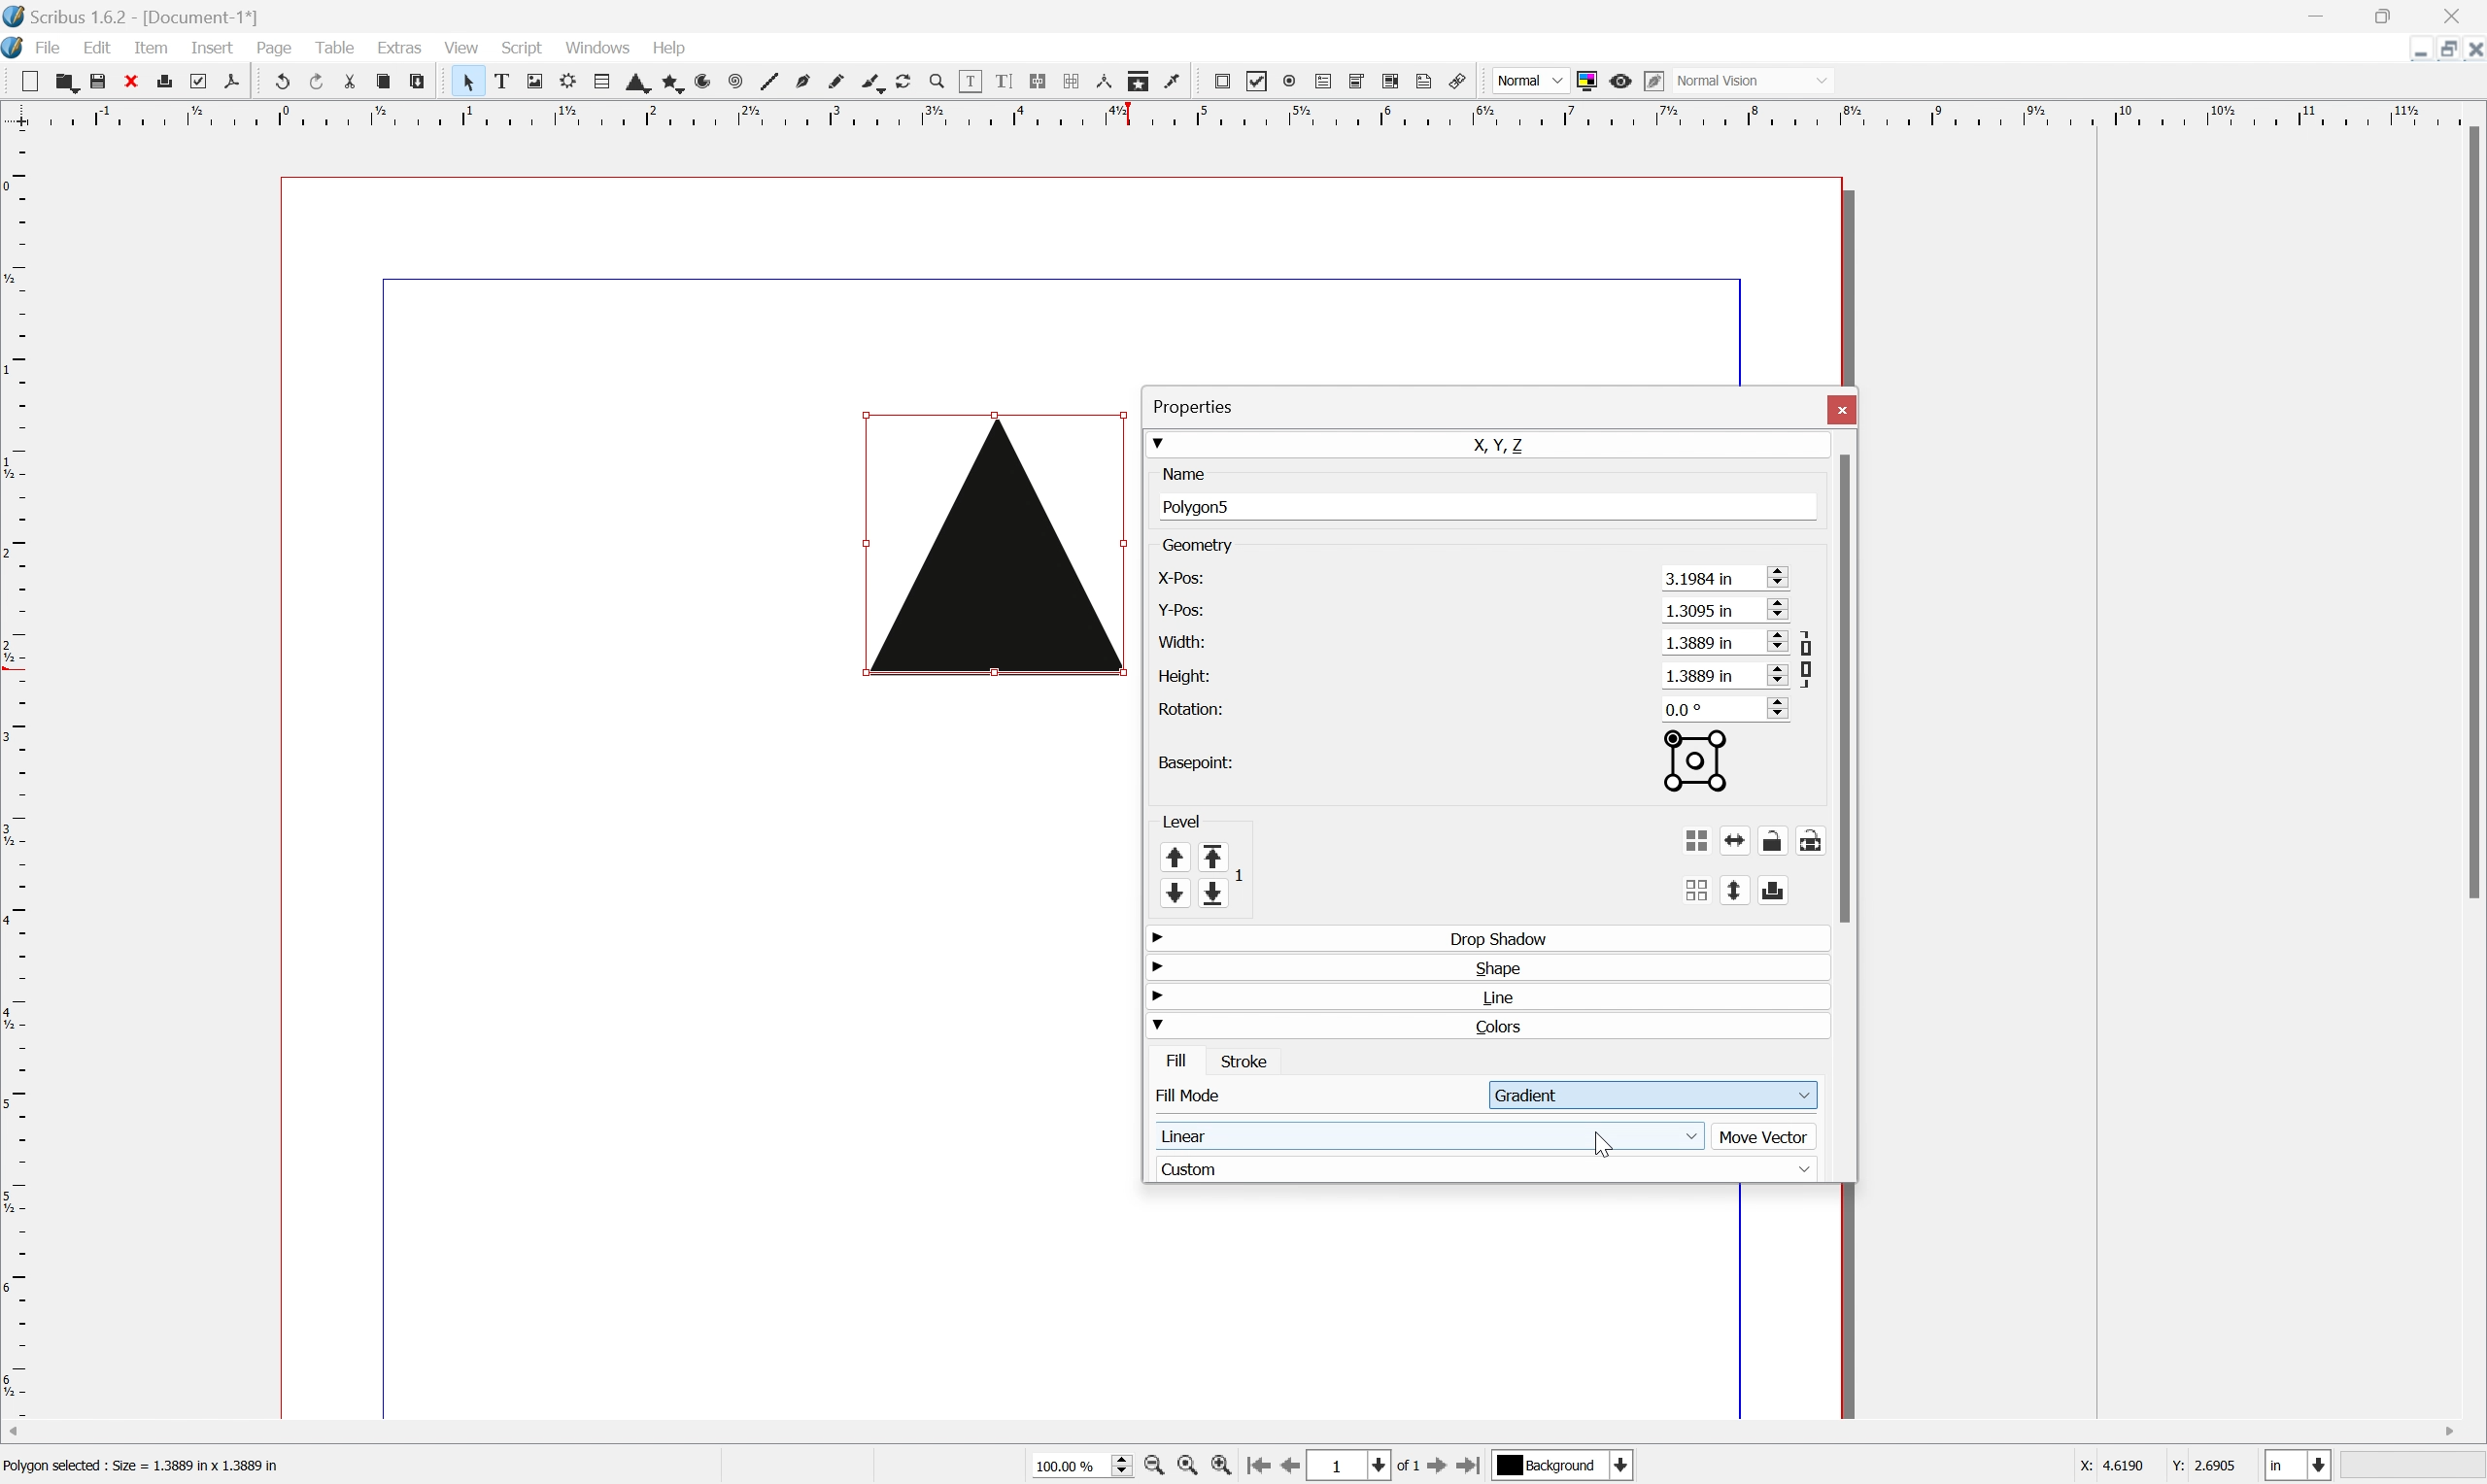  I want to click on X, Y, Z, so click(1517, 443).